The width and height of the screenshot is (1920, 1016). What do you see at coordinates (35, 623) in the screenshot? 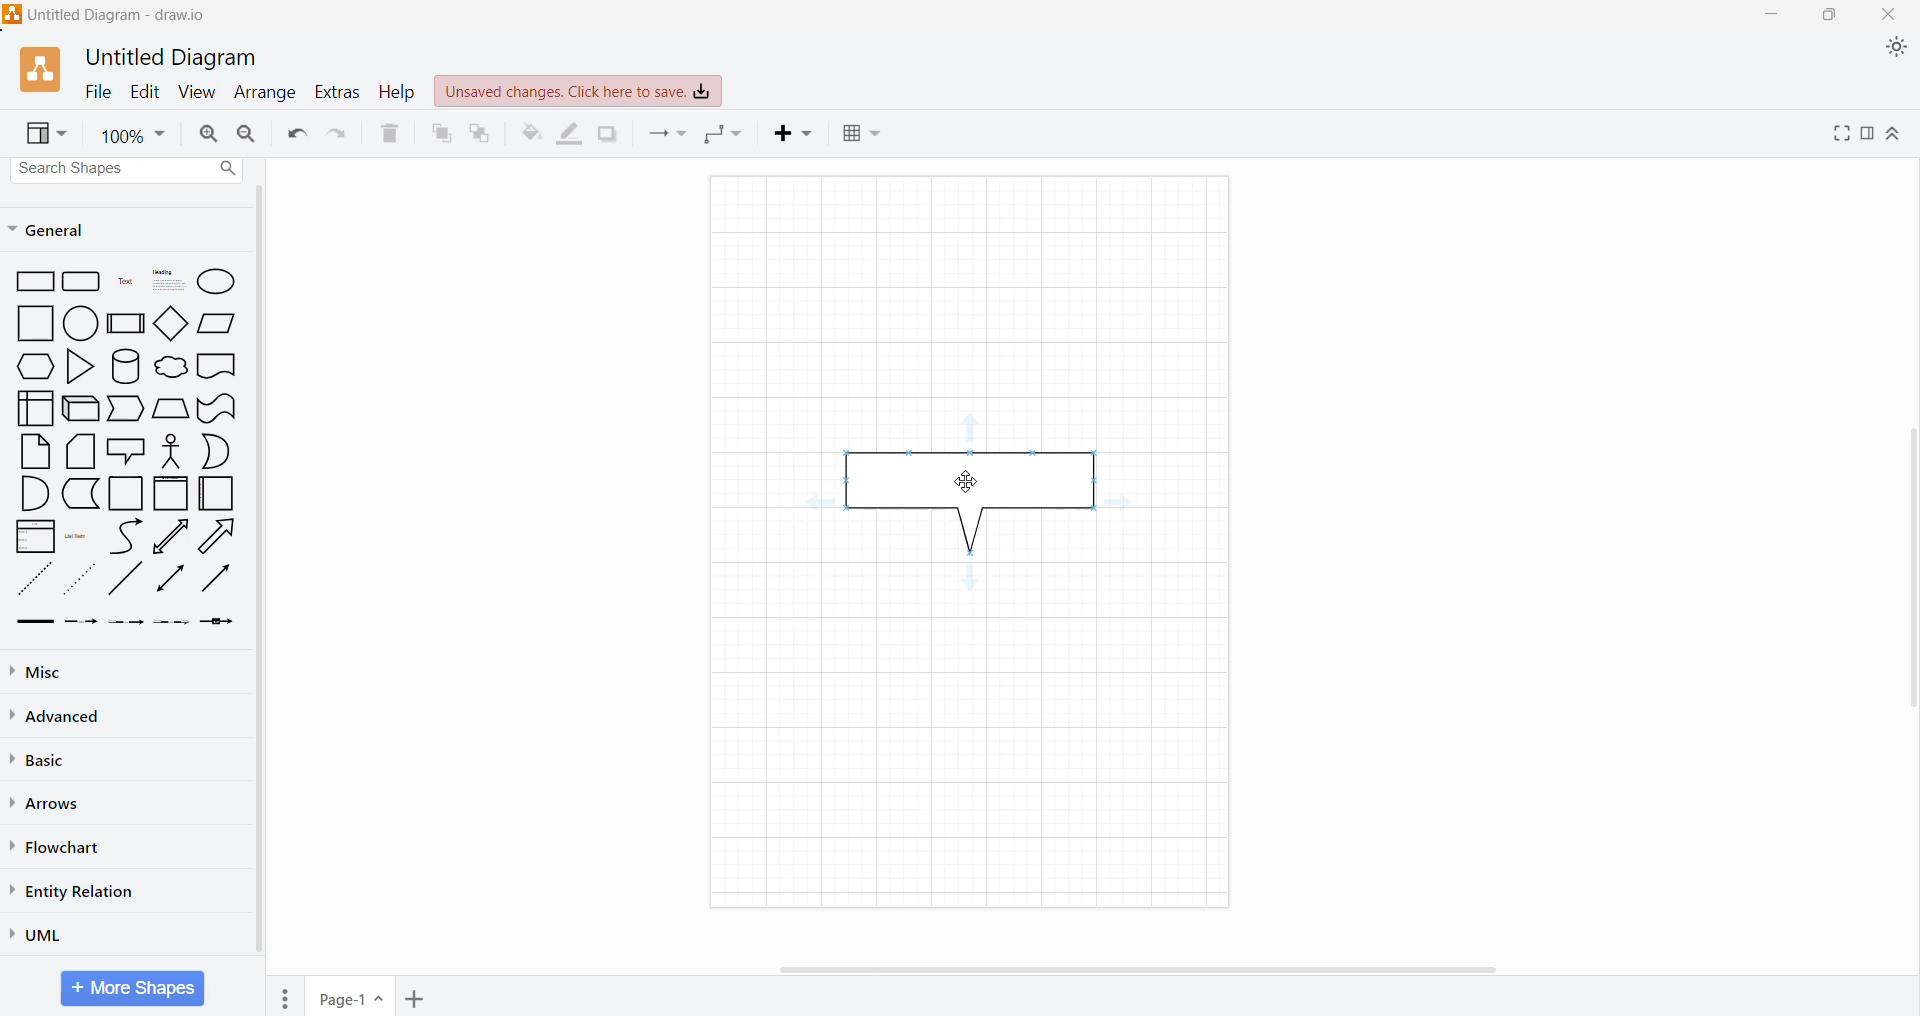
I see `Thick line` at bounding box center [35, 623].